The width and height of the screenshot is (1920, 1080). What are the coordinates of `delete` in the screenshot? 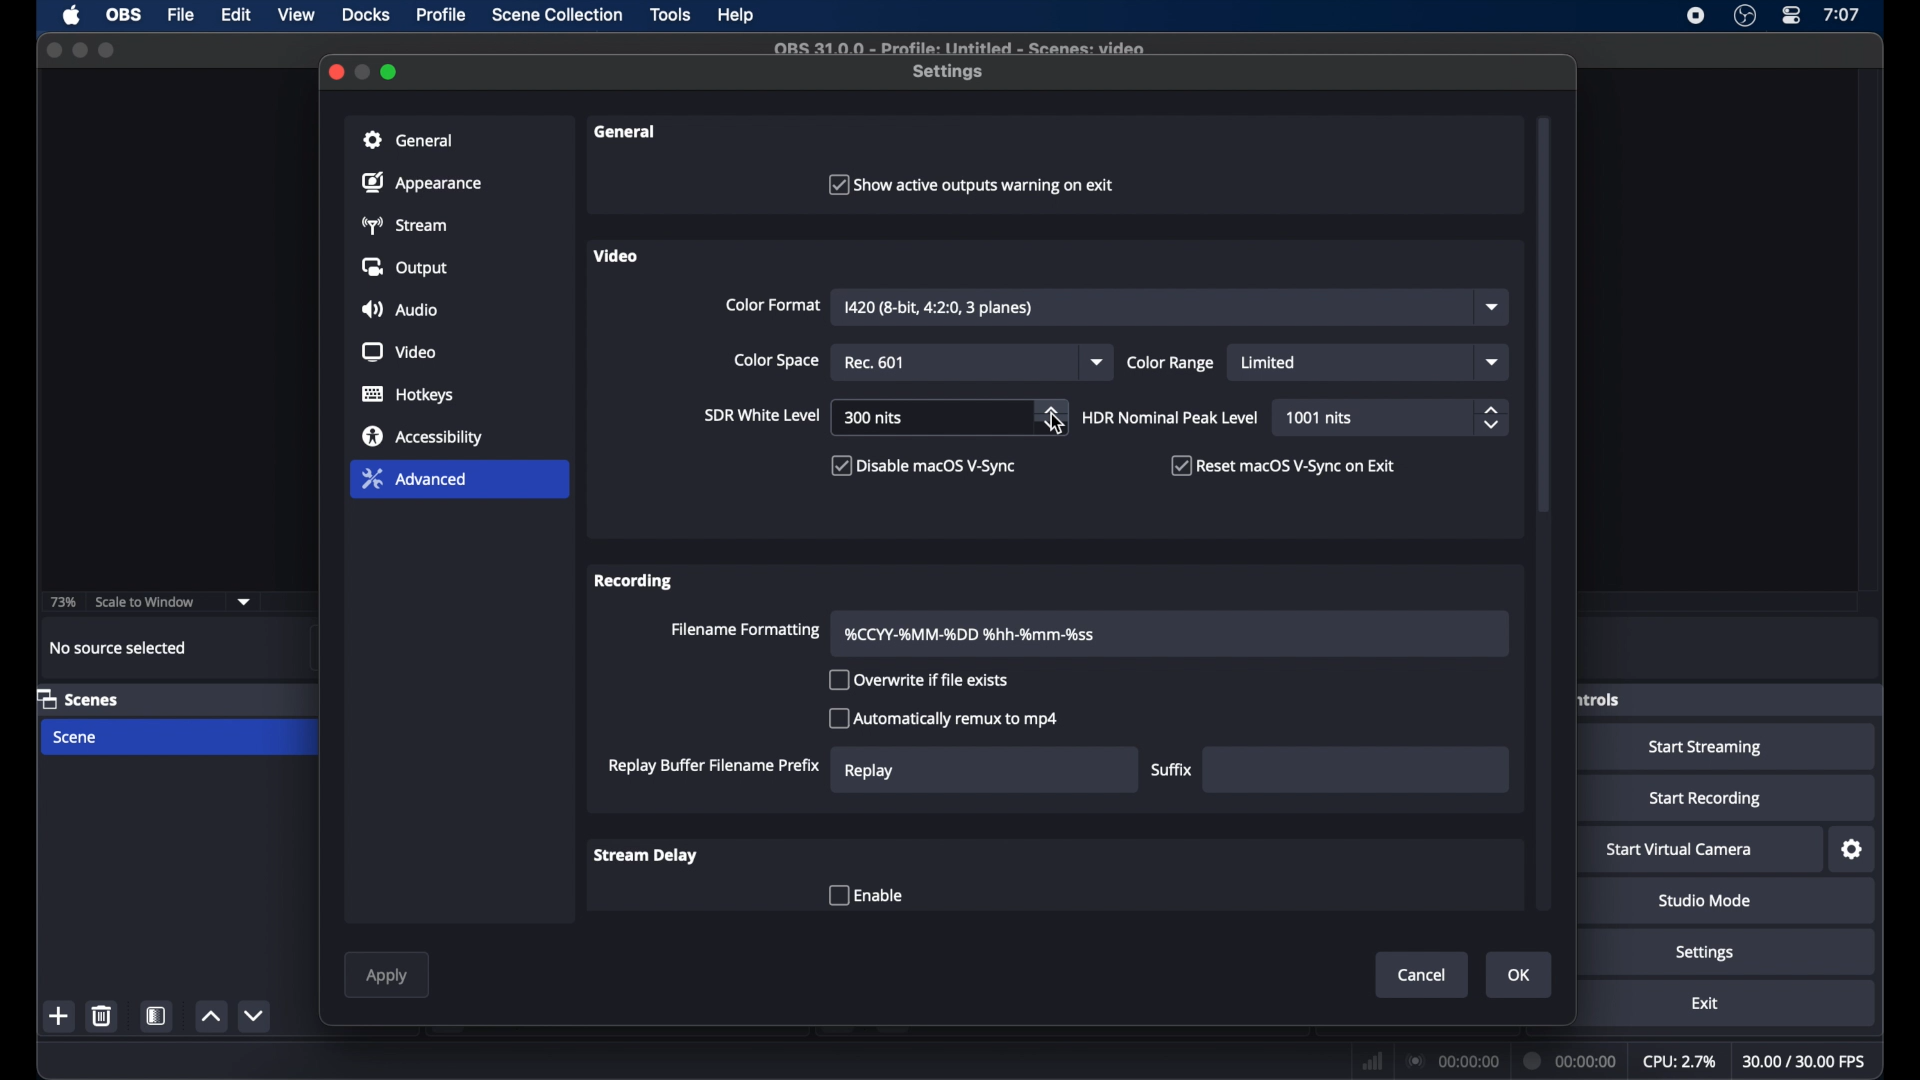 It's located at (101, 1015).